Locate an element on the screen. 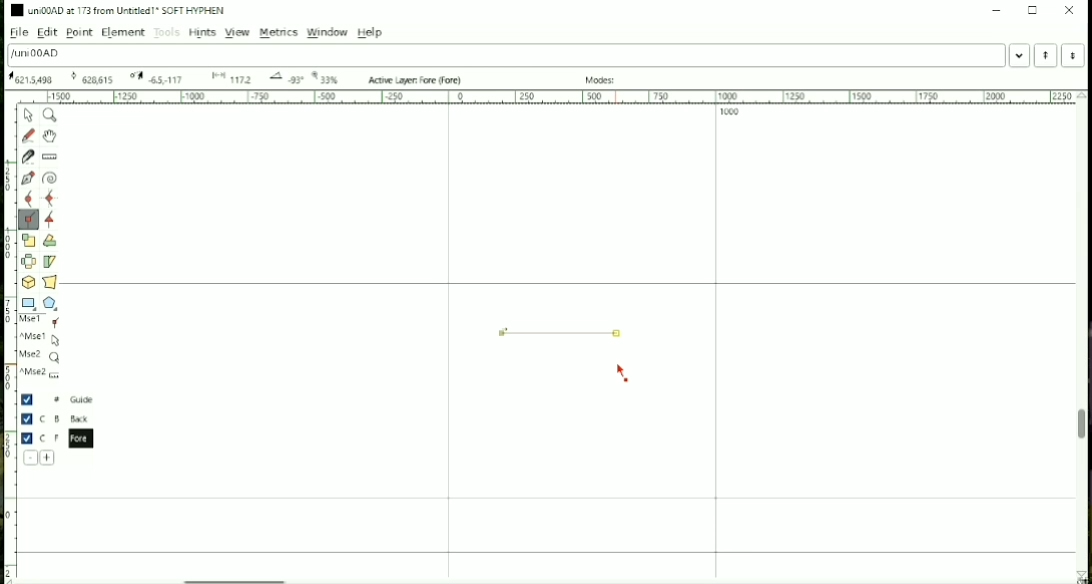 Image resolution: width=1092 pixels, height=584 pixels. Add a tangent point is located at coordinates (50, 221).